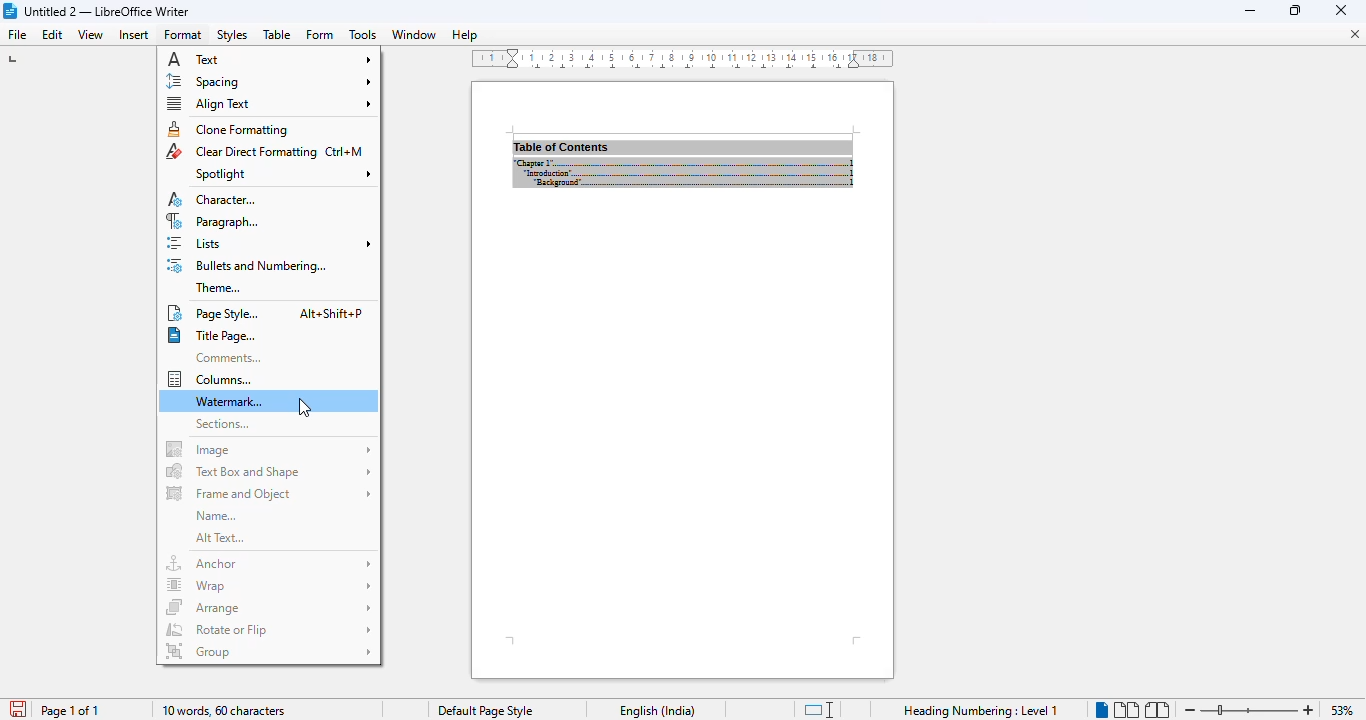 This screenshot has height=720, width=1366. I want to click on rotate or flip, so click(269, 629).